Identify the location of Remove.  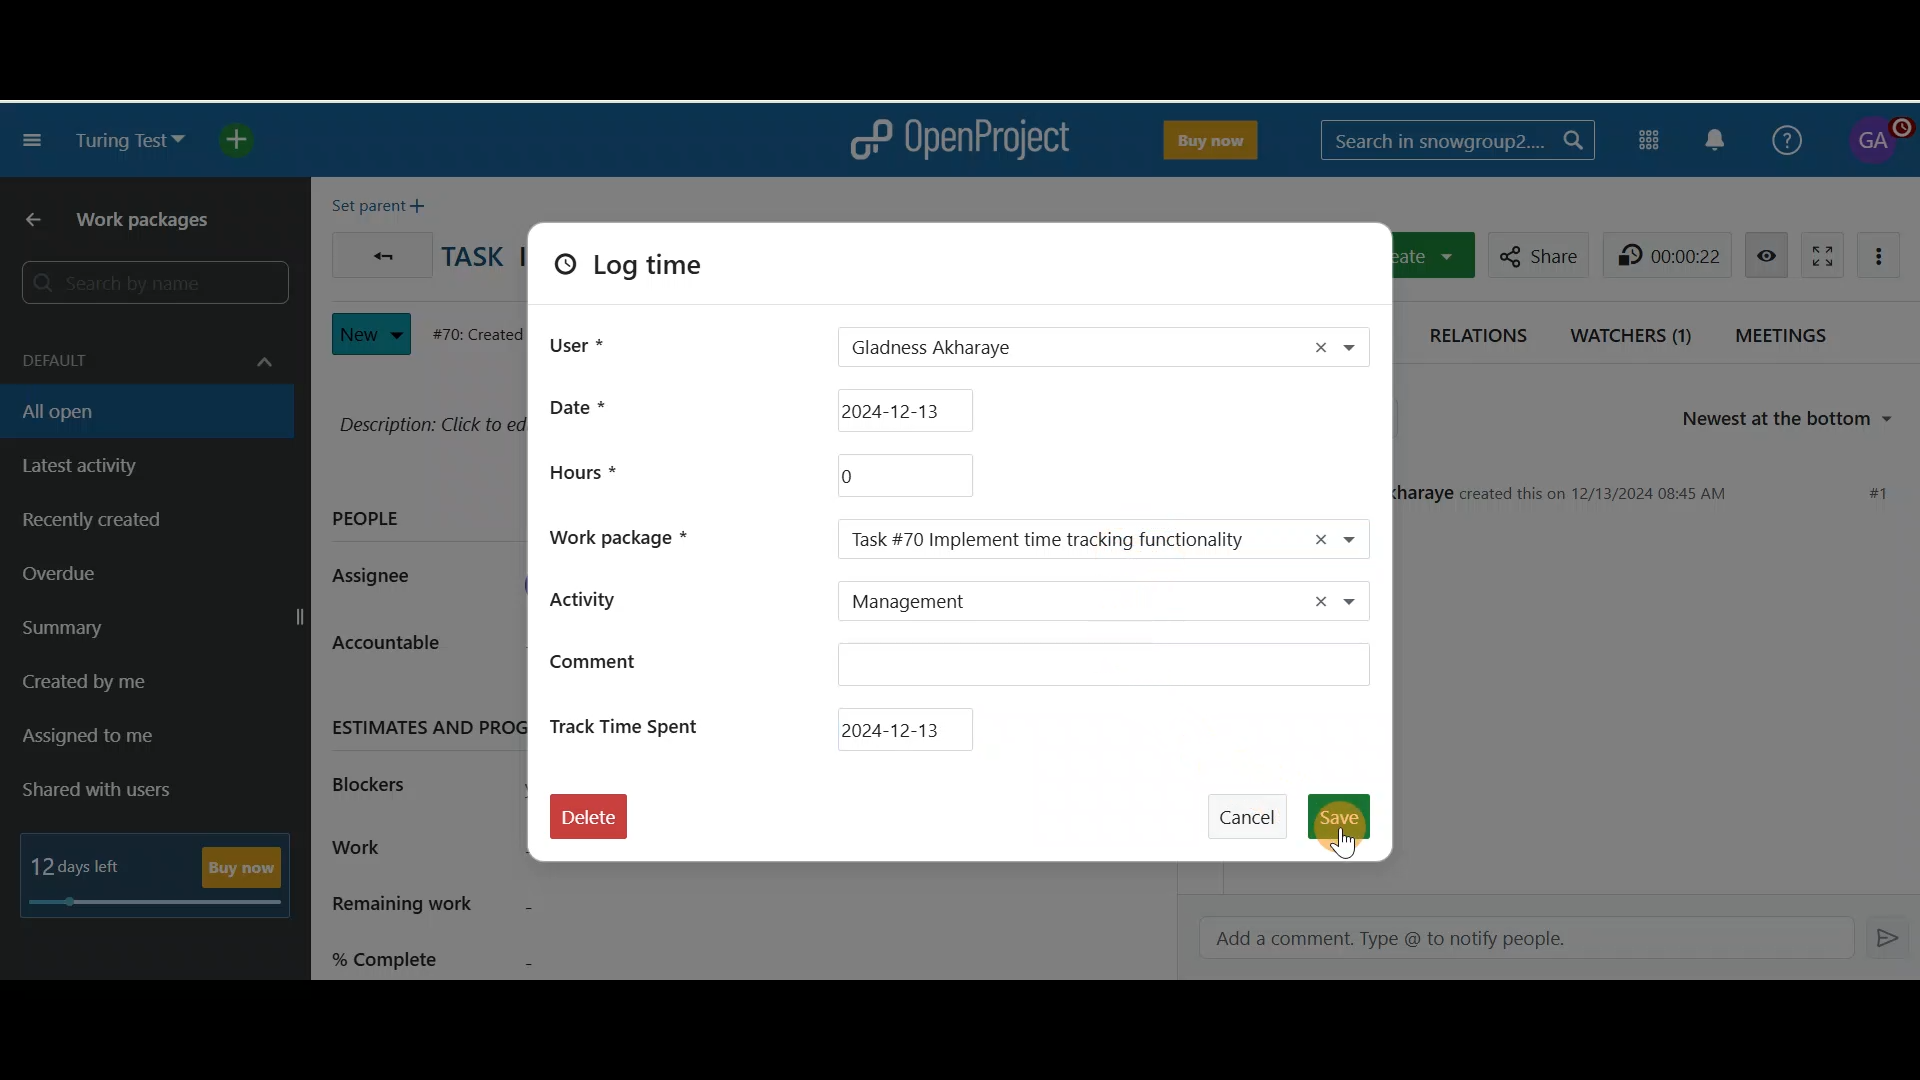
(1310, 603).